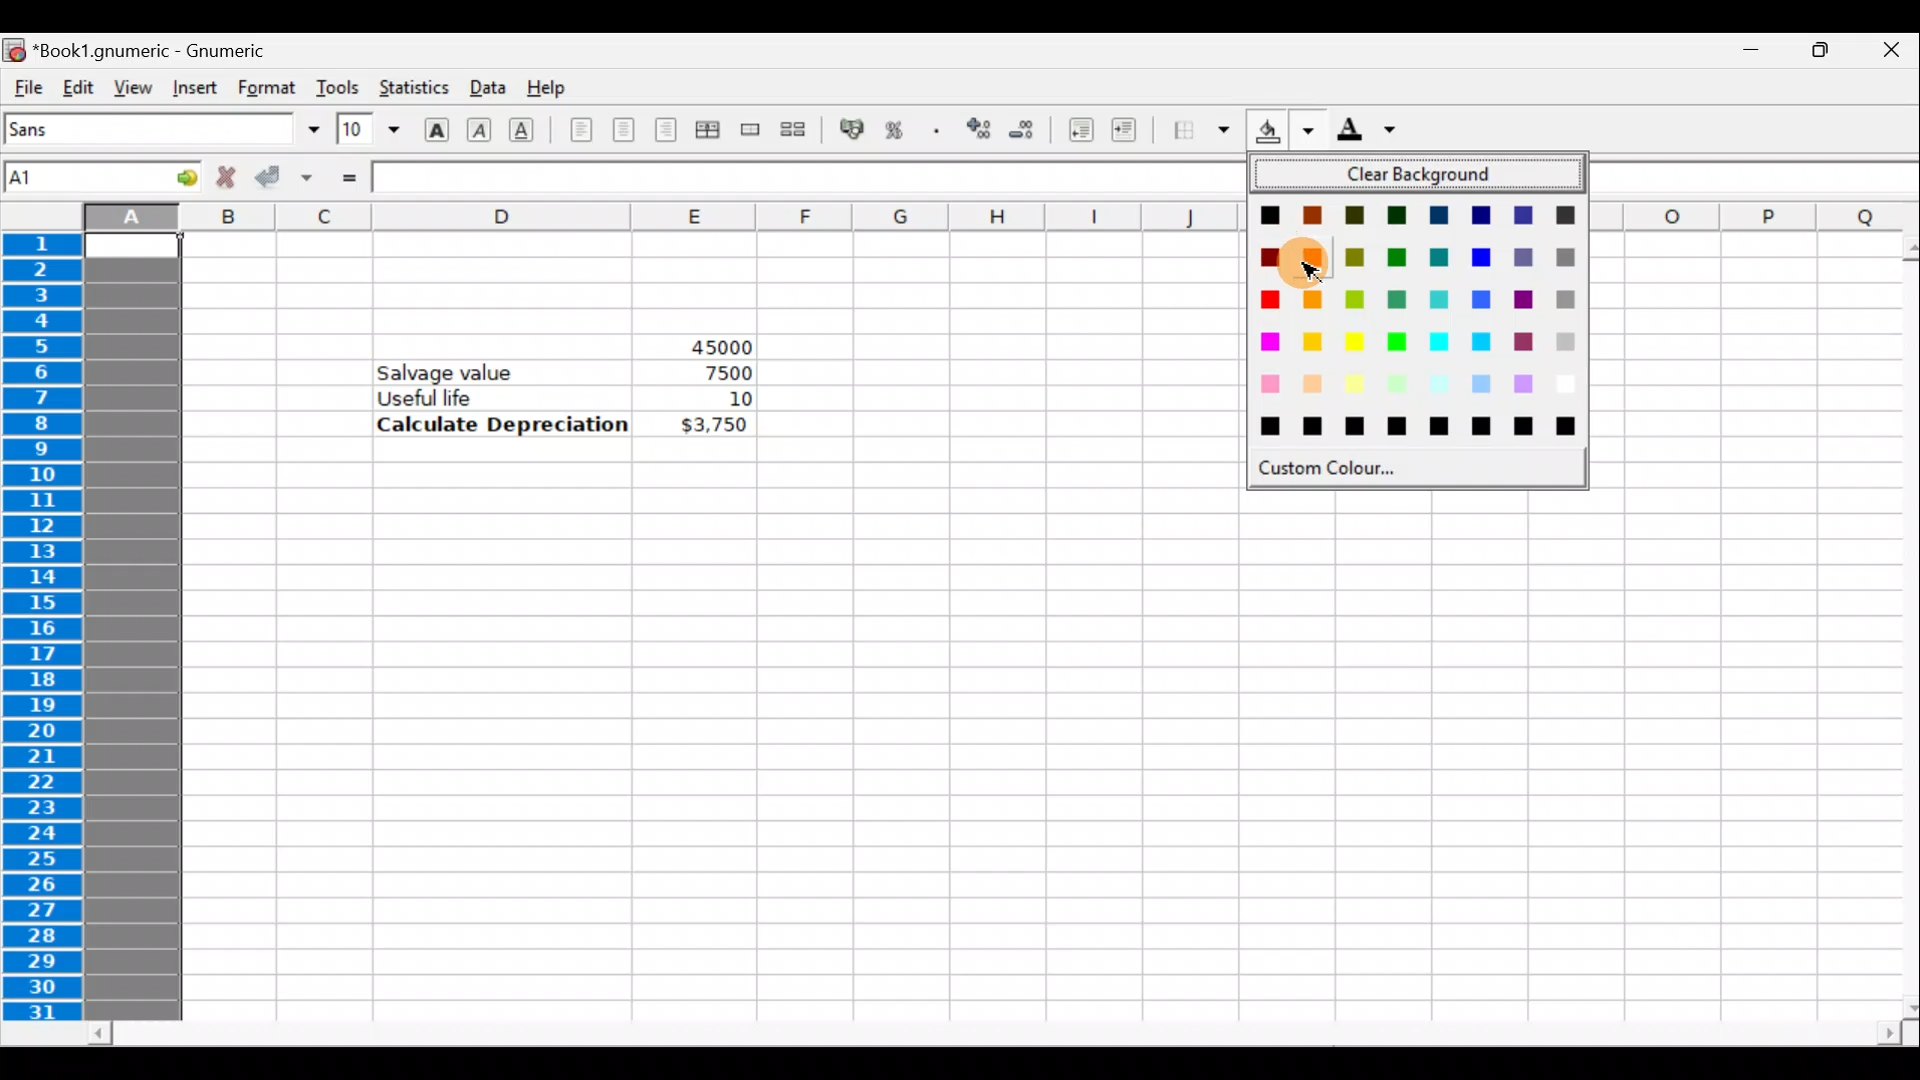  Describe the element at coordinates (1890, 53) in the screenshot. I see `Close` at that location.